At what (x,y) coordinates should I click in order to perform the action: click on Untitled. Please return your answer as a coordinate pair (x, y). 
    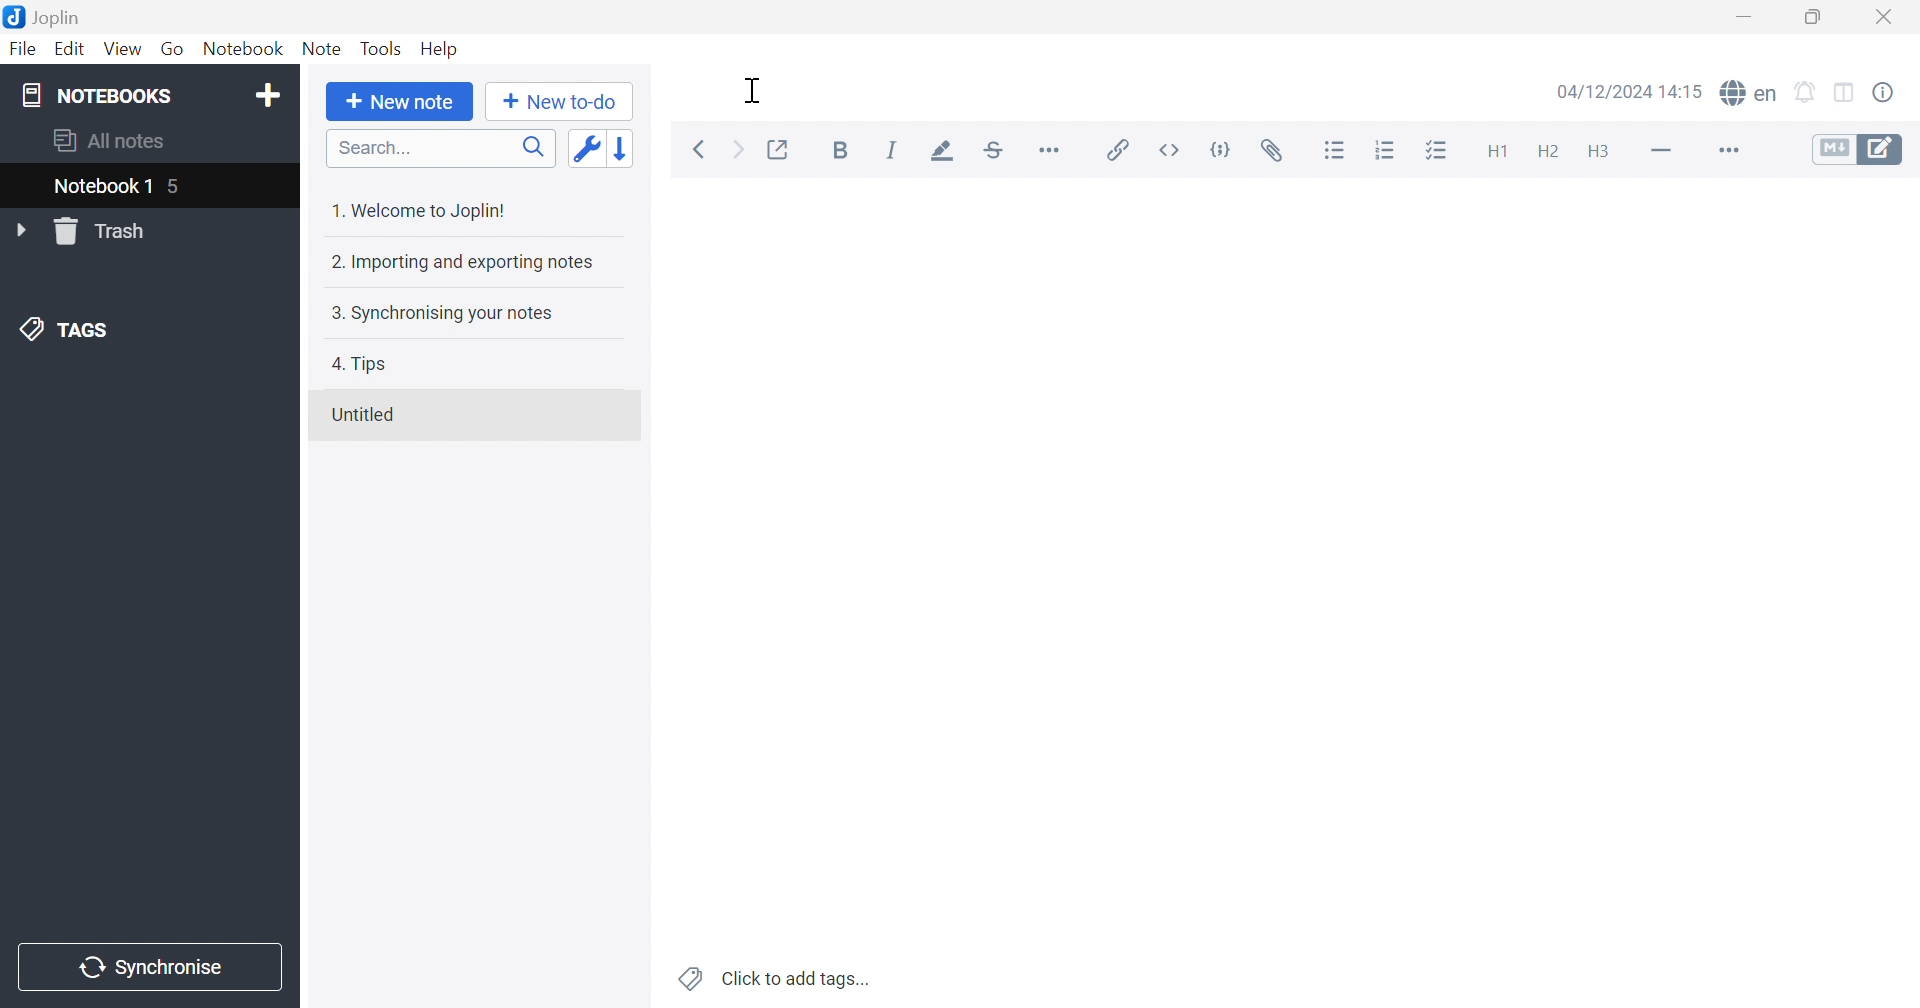
    Looking at the image, I should click on (363, 415).